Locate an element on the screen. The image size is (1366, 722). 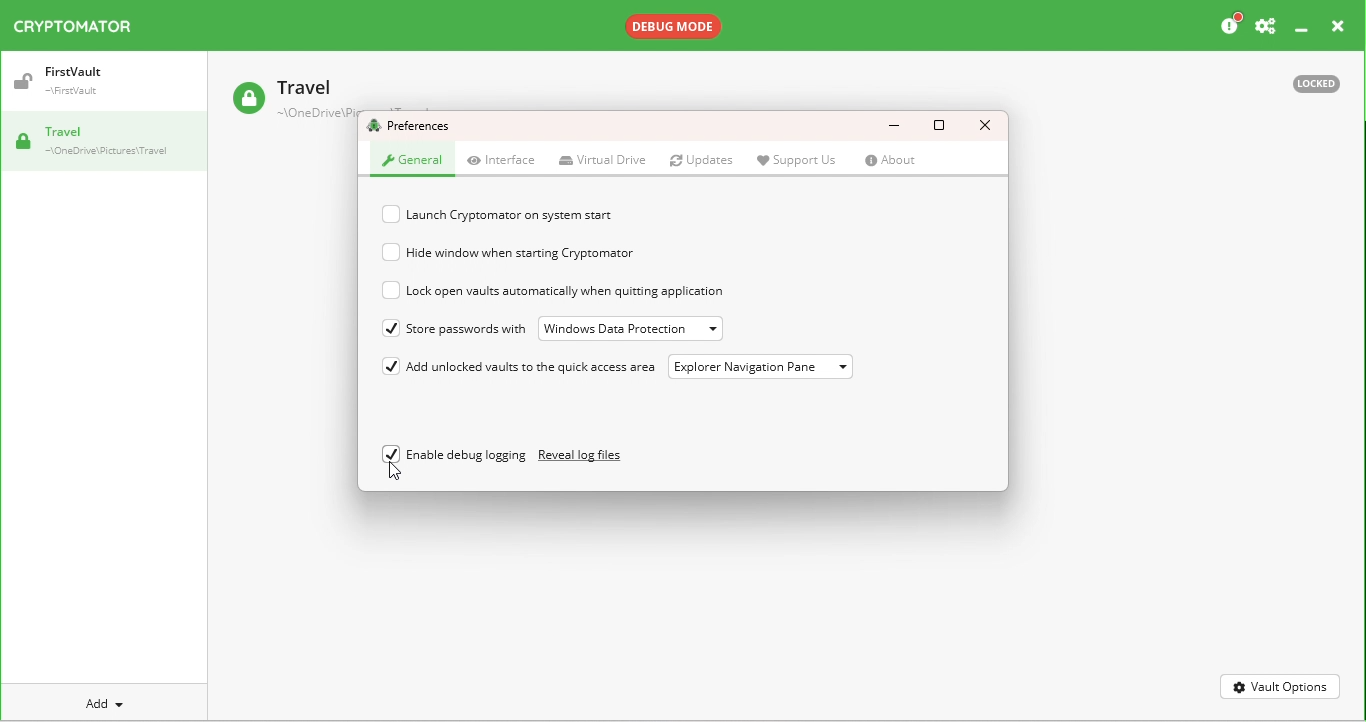
Updates is located at coordinates (702, 159).